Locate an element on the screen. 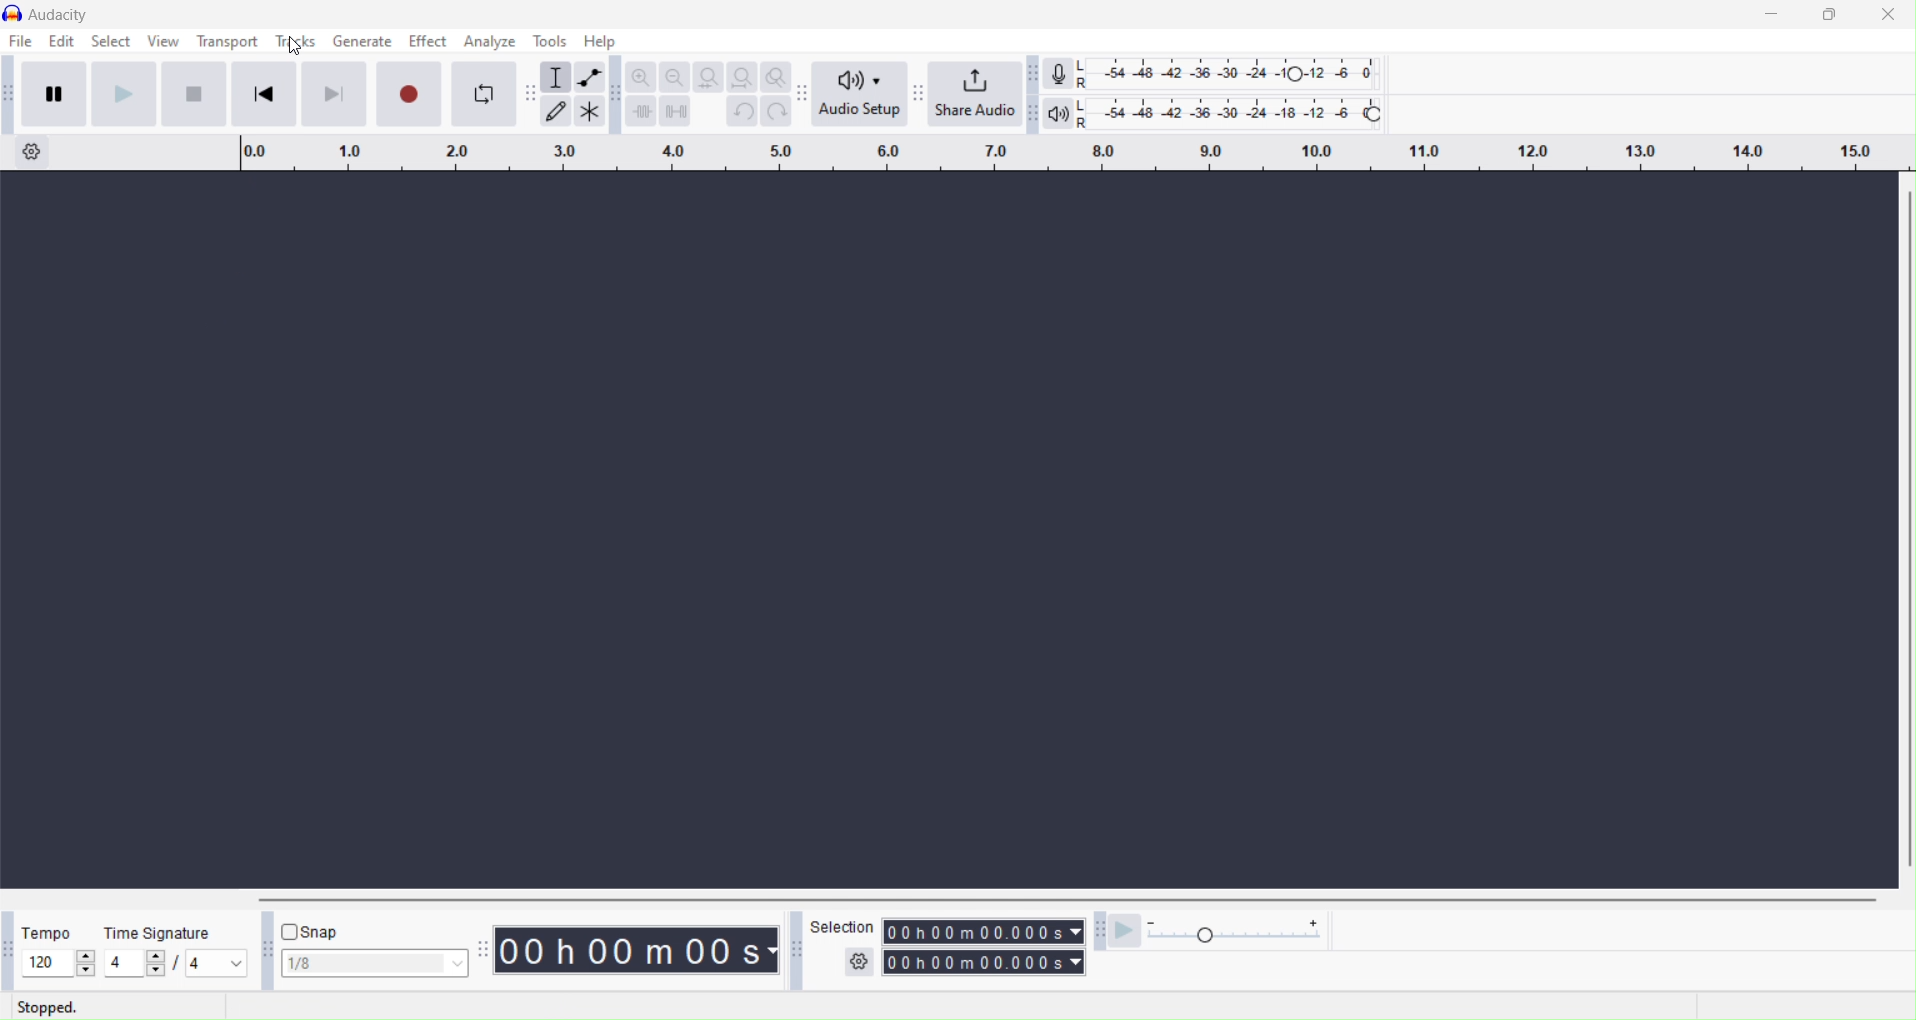  Horizontal scroll bar is located at coordinates (1904, 530).